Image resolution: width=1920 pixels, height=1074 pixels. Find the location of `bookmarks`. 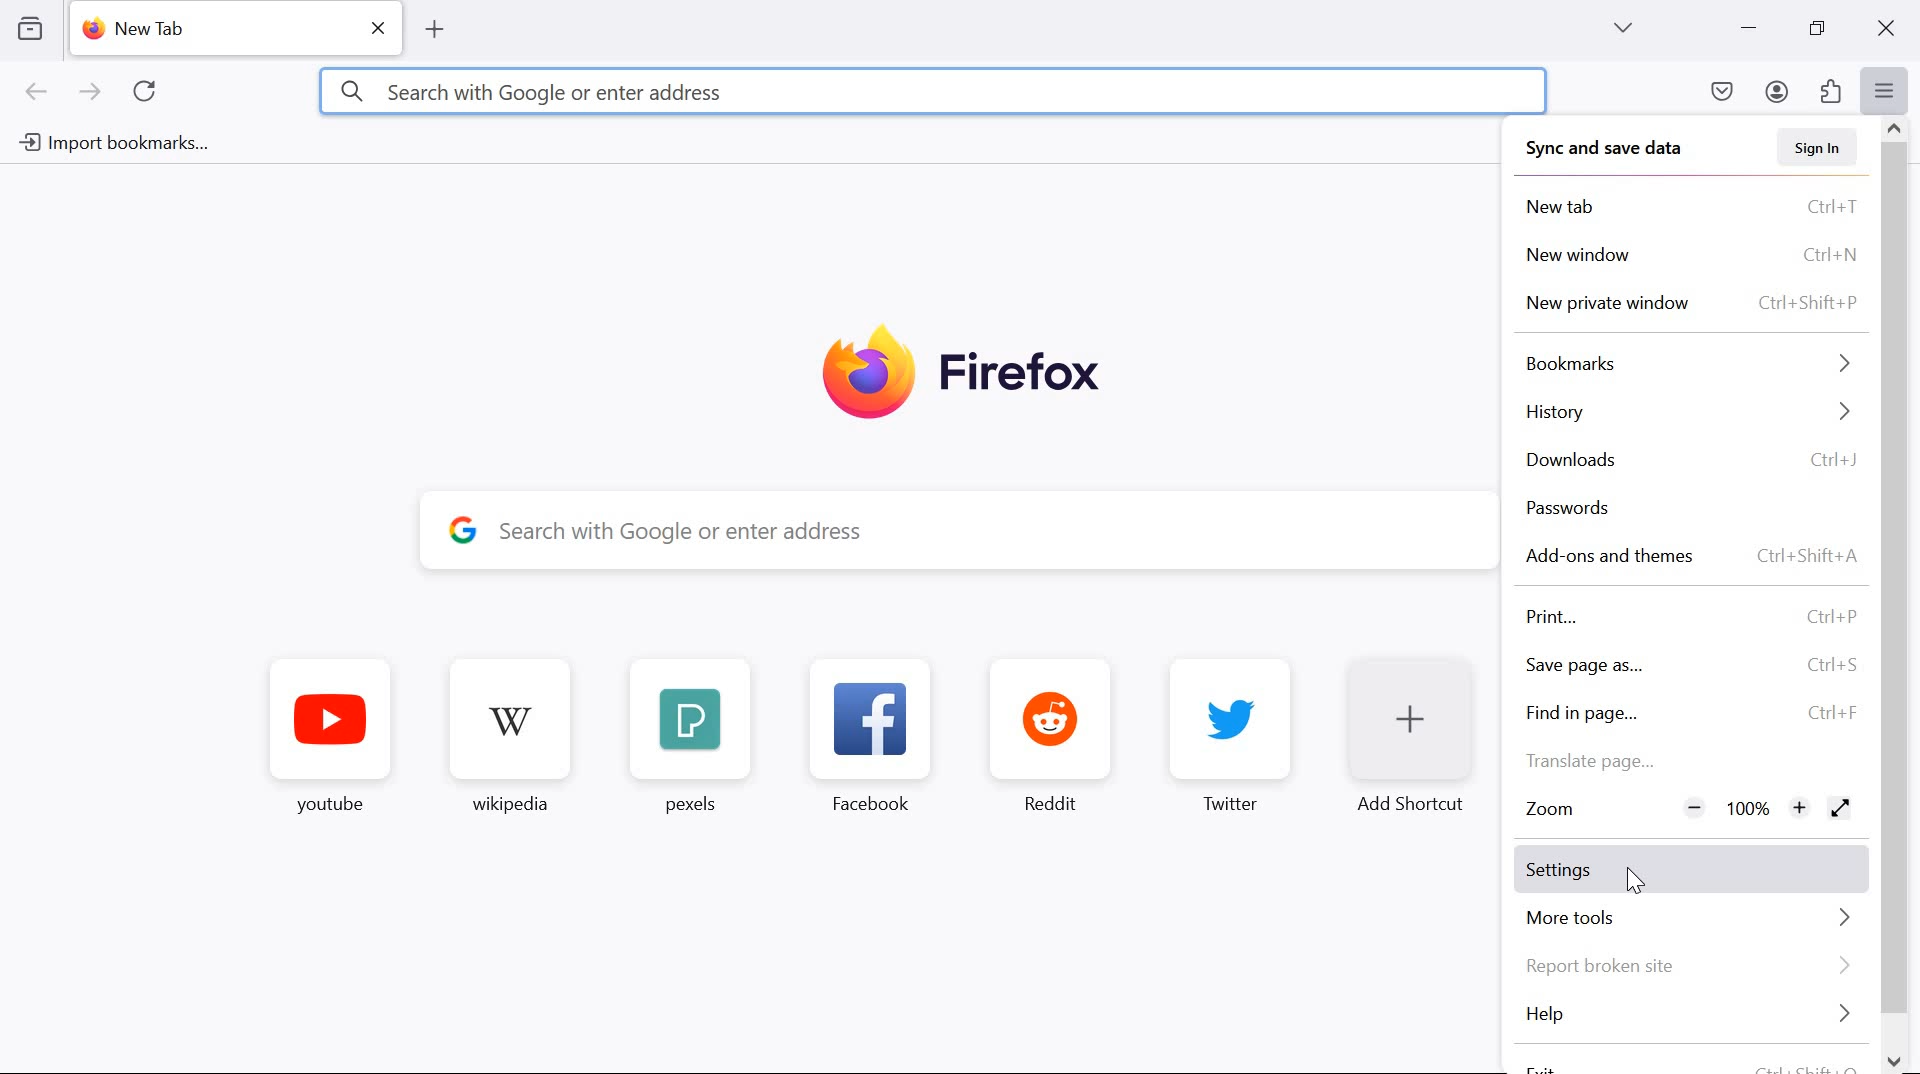

bookmarks is located at coordinates (1690, 363).